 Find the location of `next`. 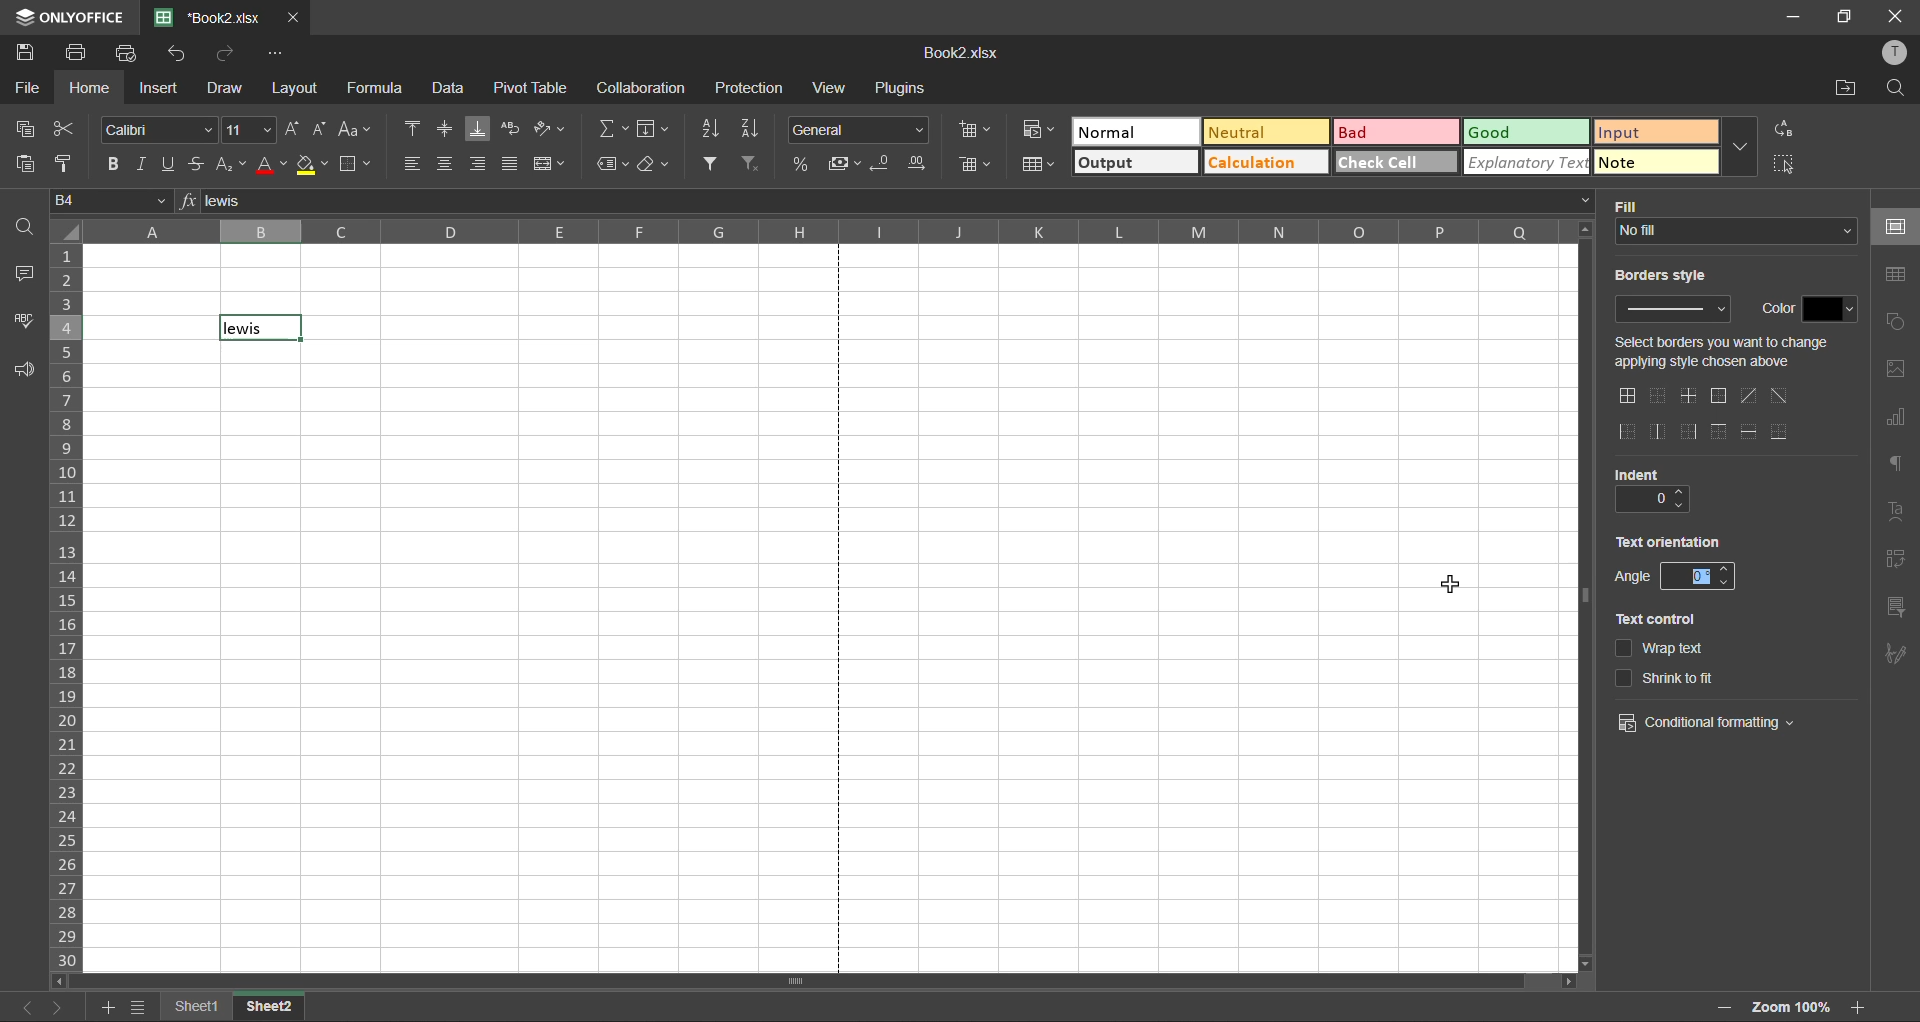

next is located at coordinates (57, 1010).